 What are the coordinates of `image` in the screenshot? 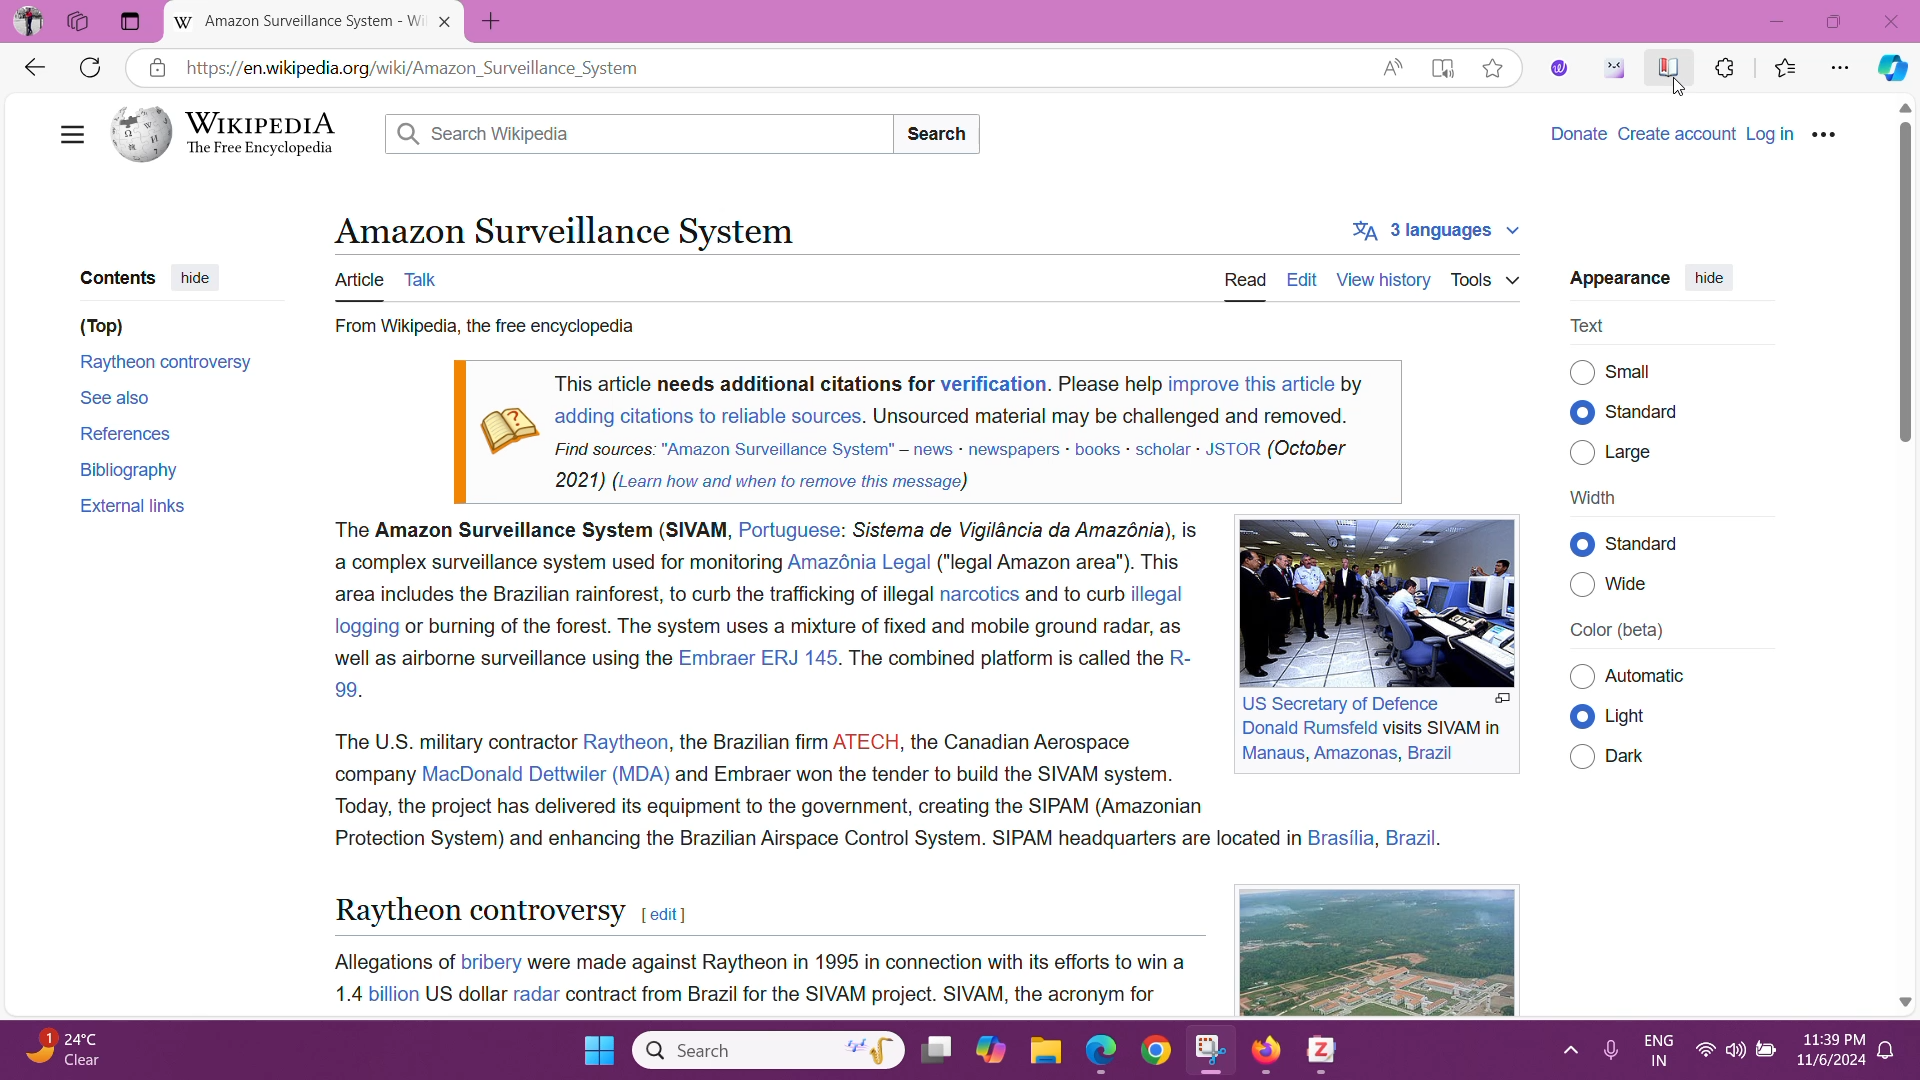 It's located at (1367, 600).